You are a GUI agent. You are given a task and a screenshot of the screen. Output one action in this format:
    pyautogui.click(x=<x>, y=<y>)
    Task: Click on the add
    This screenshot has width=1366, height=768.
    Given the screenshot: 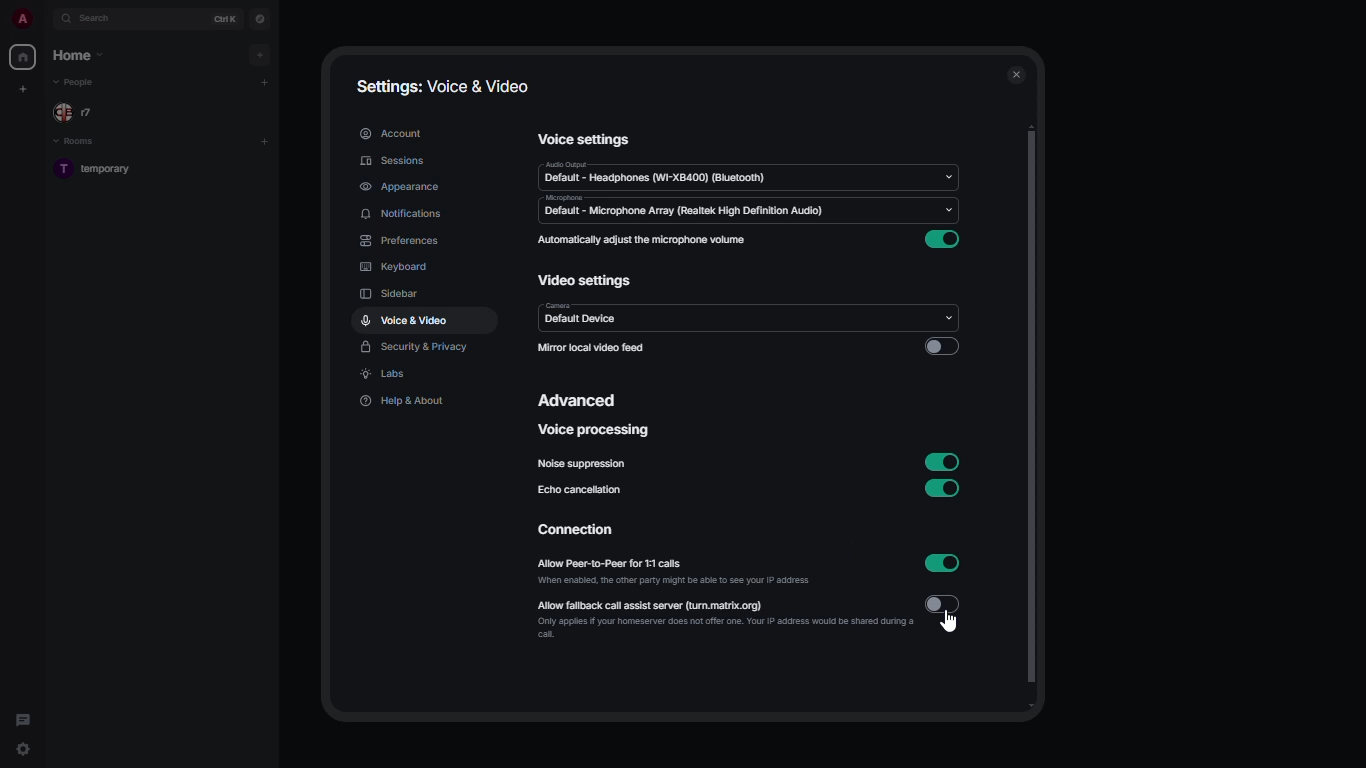 What is the action you would take?
    pyautogui.click(x=262, y=82)
    